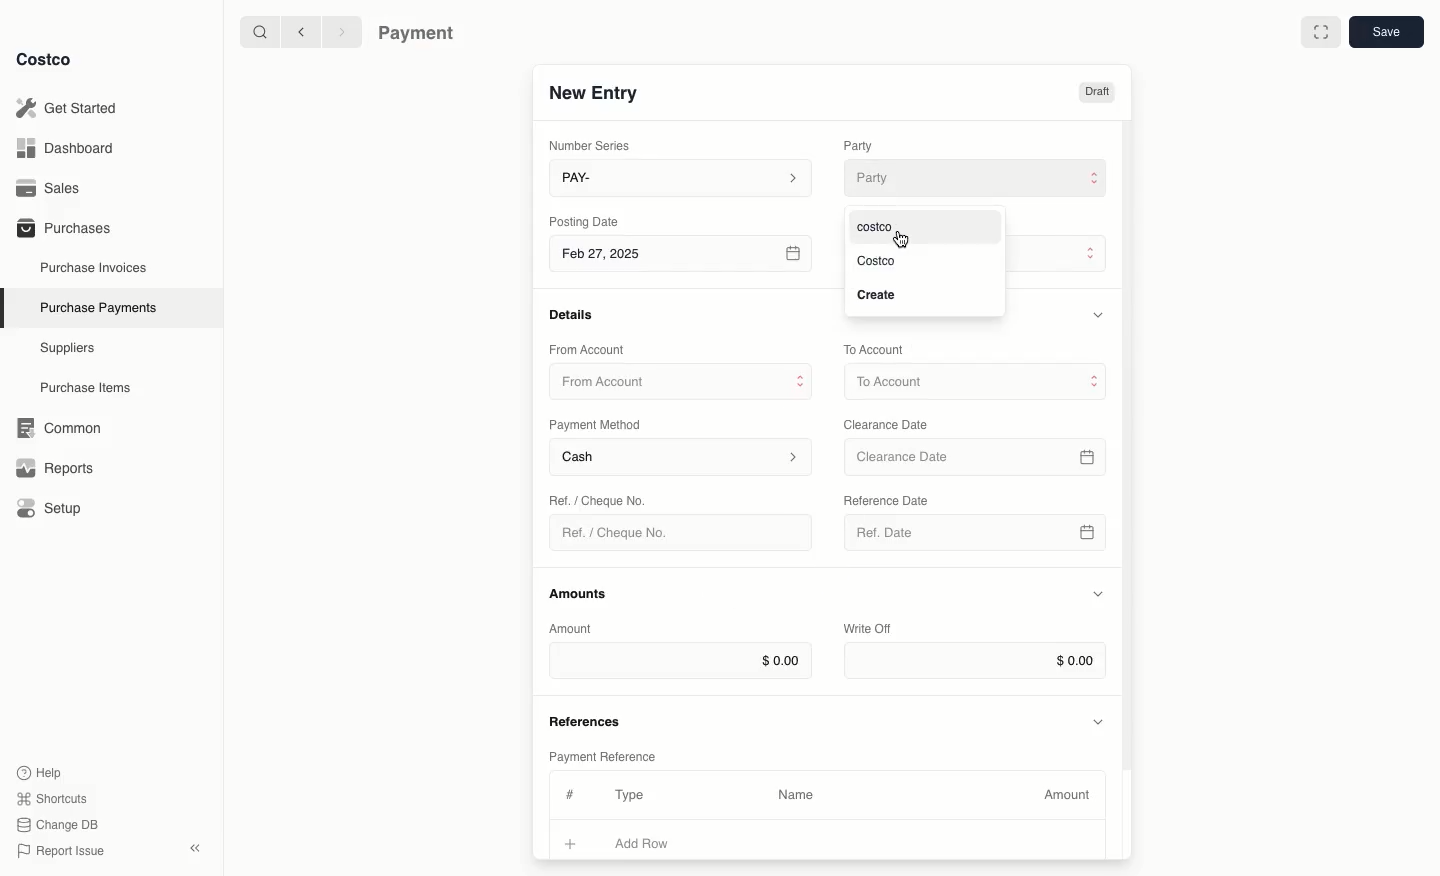 Image resolution: width=1440 pixels, height=876 pixels. I want to click on cursor, so click(901, 237).